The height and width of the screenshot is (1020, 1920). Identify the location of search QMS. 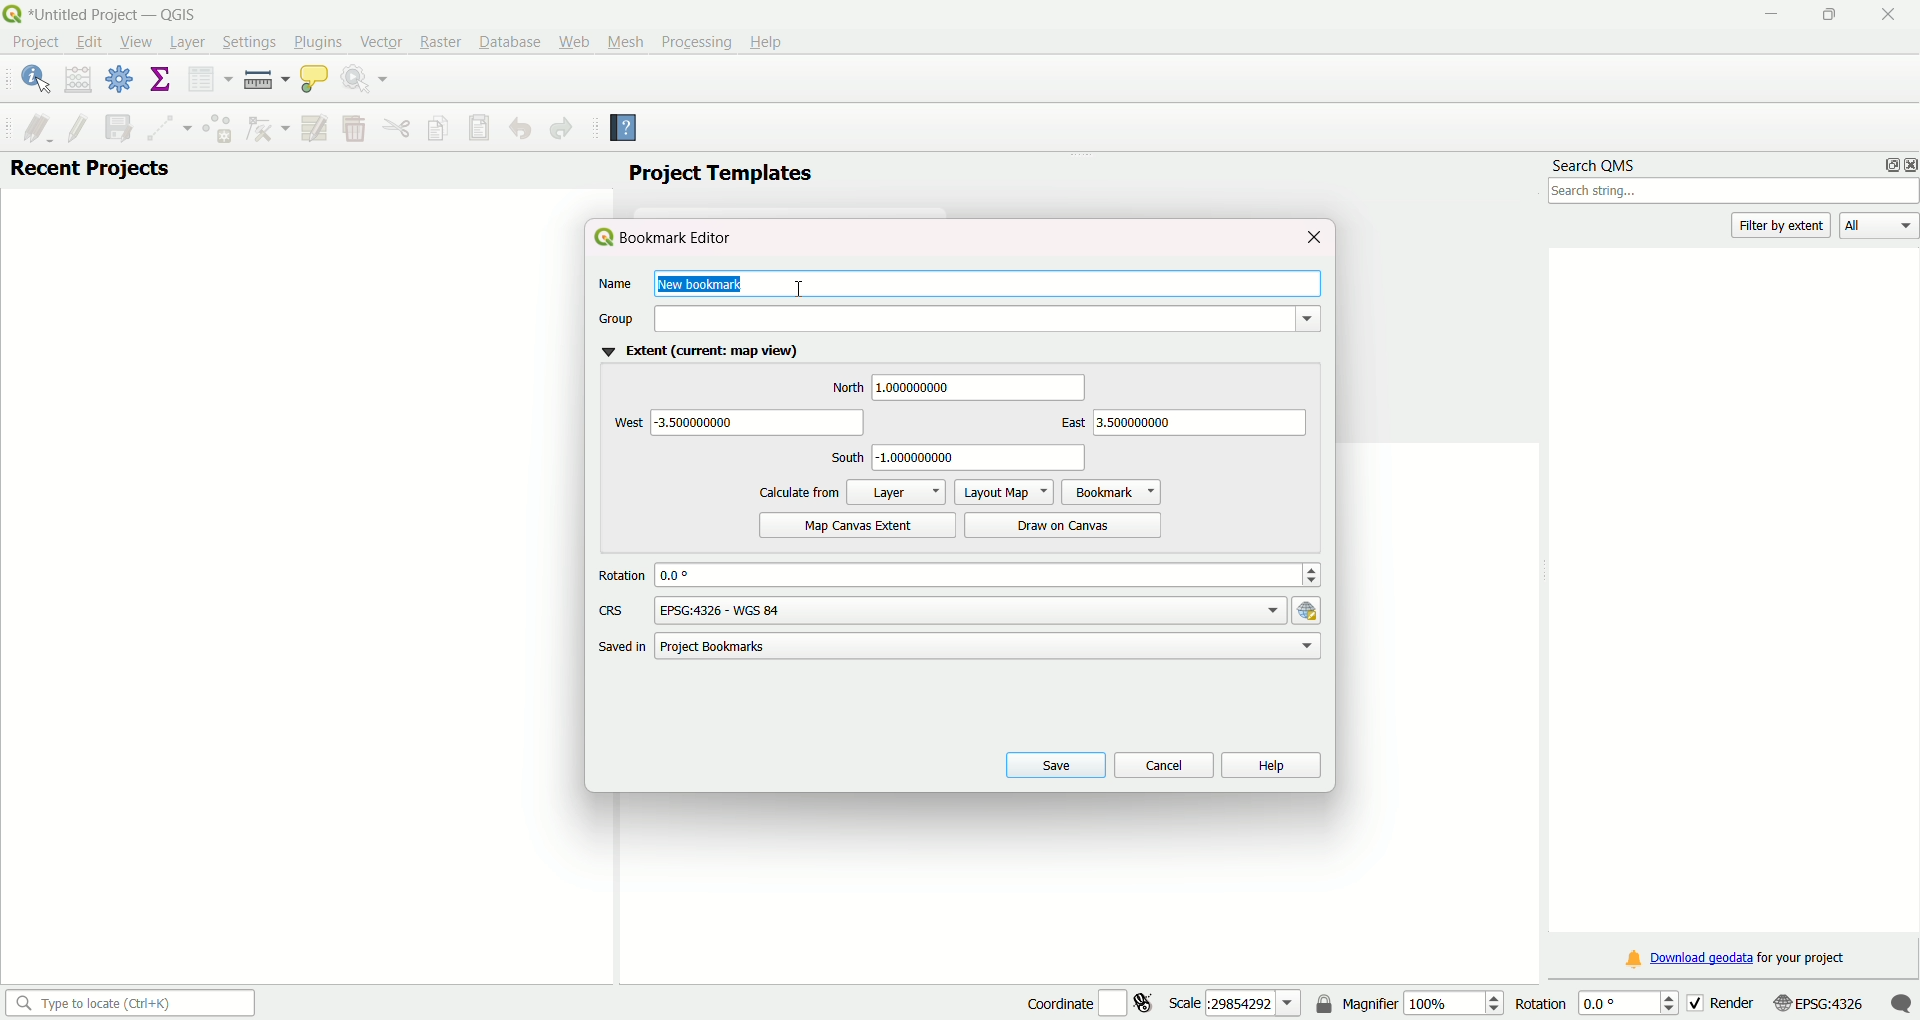
(1597, 161).